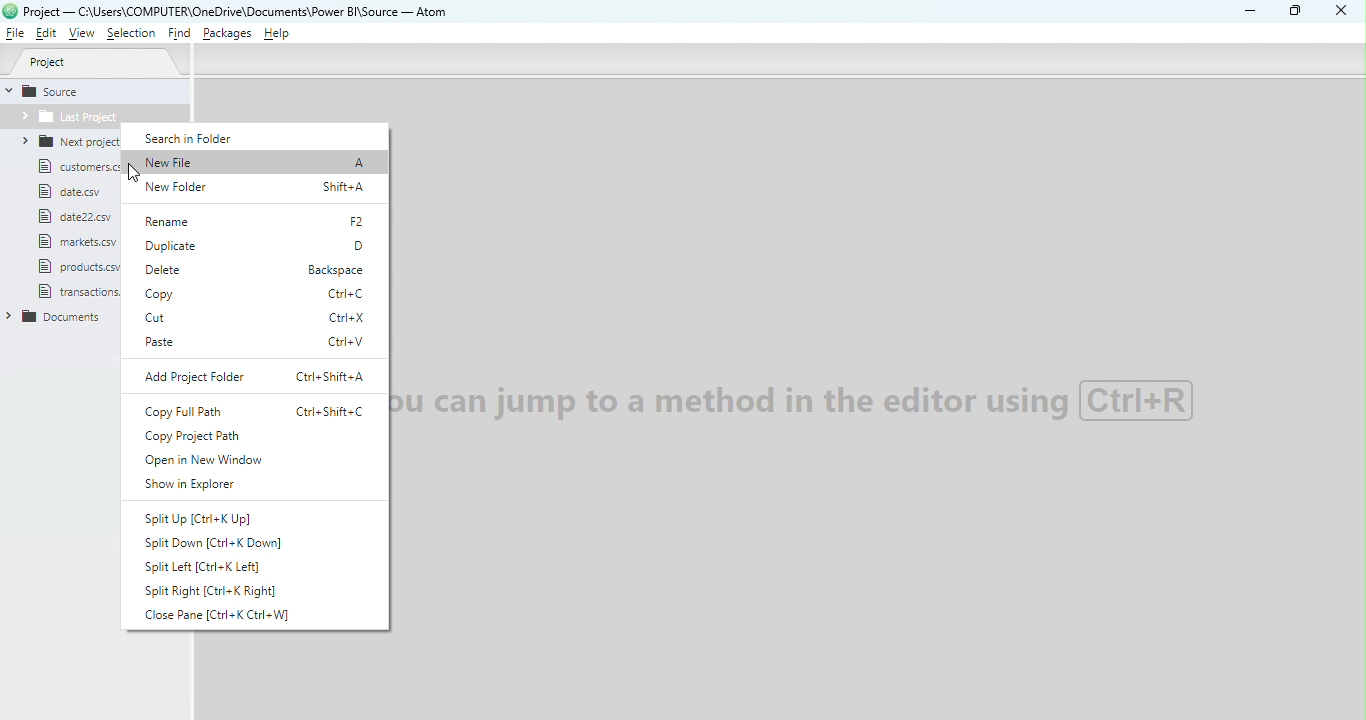 The height and width of the screenshot is (720, 1366). I want to click on New file, so click(257, 163).